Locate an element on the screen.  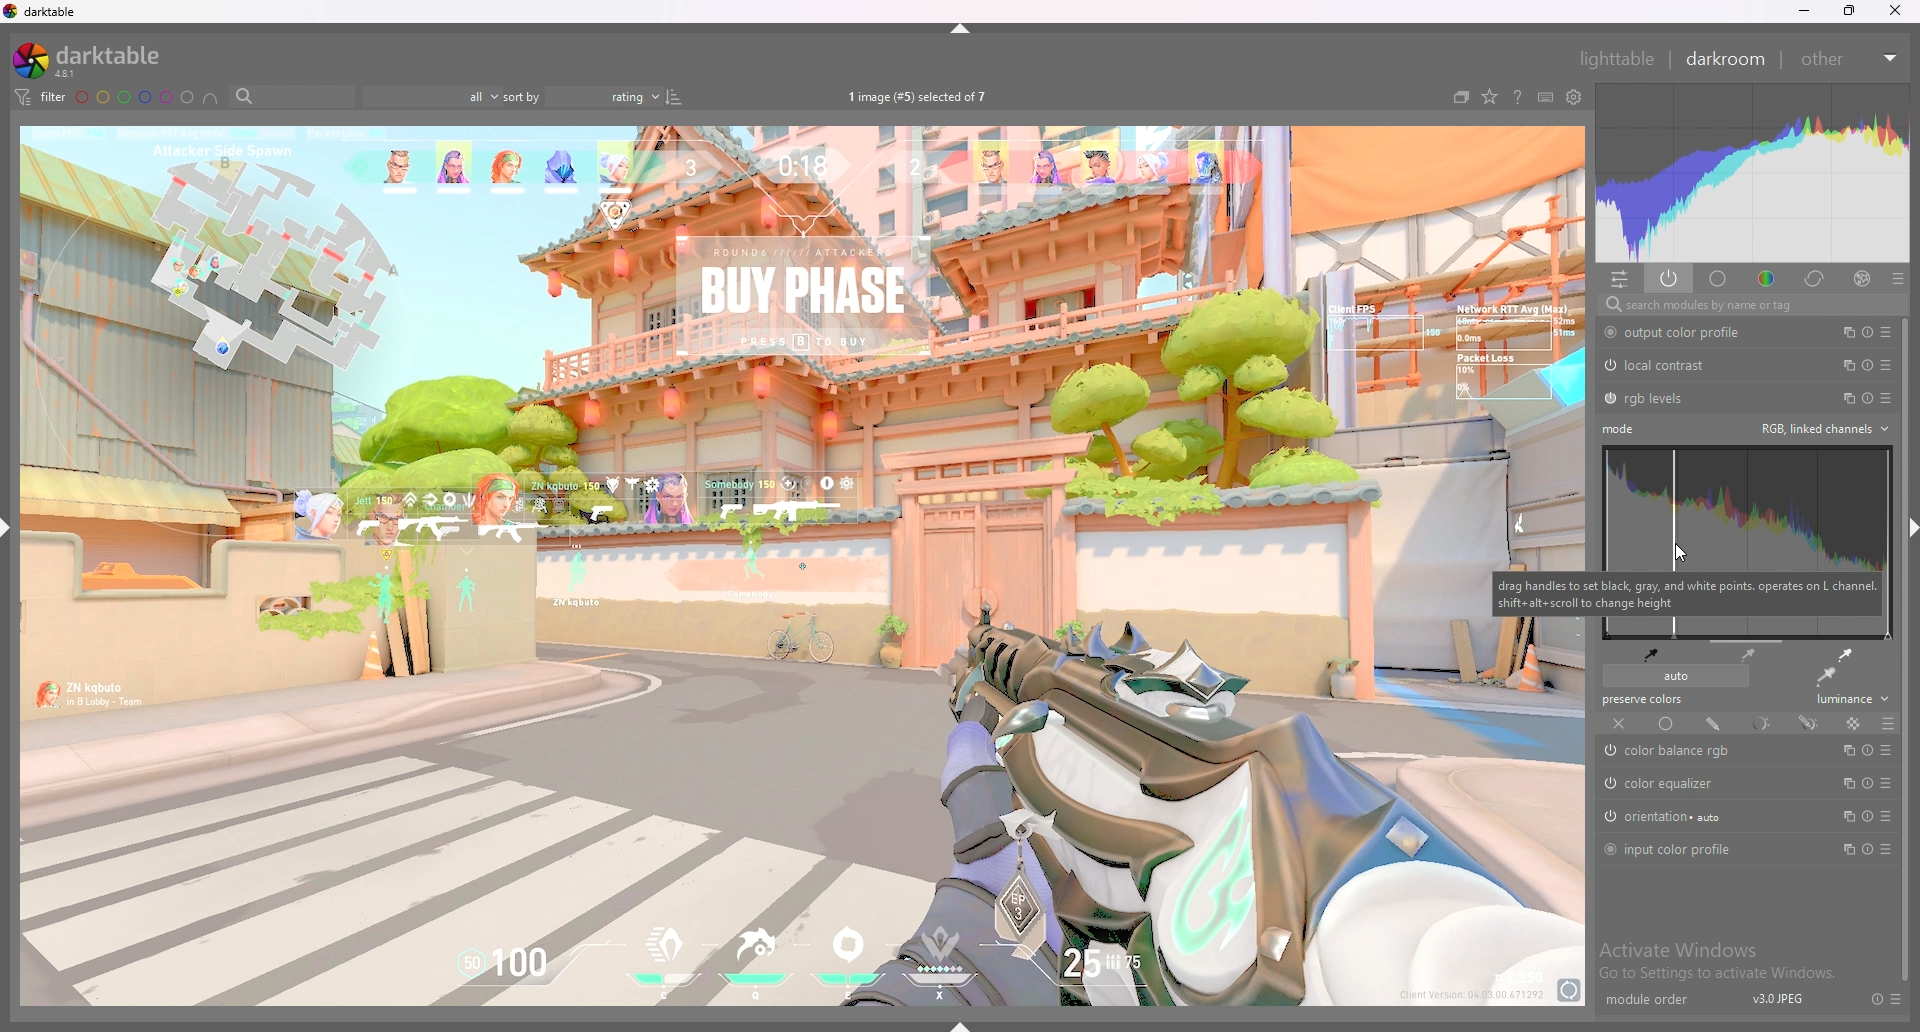
switched on is located at coordinates (1609, 333).